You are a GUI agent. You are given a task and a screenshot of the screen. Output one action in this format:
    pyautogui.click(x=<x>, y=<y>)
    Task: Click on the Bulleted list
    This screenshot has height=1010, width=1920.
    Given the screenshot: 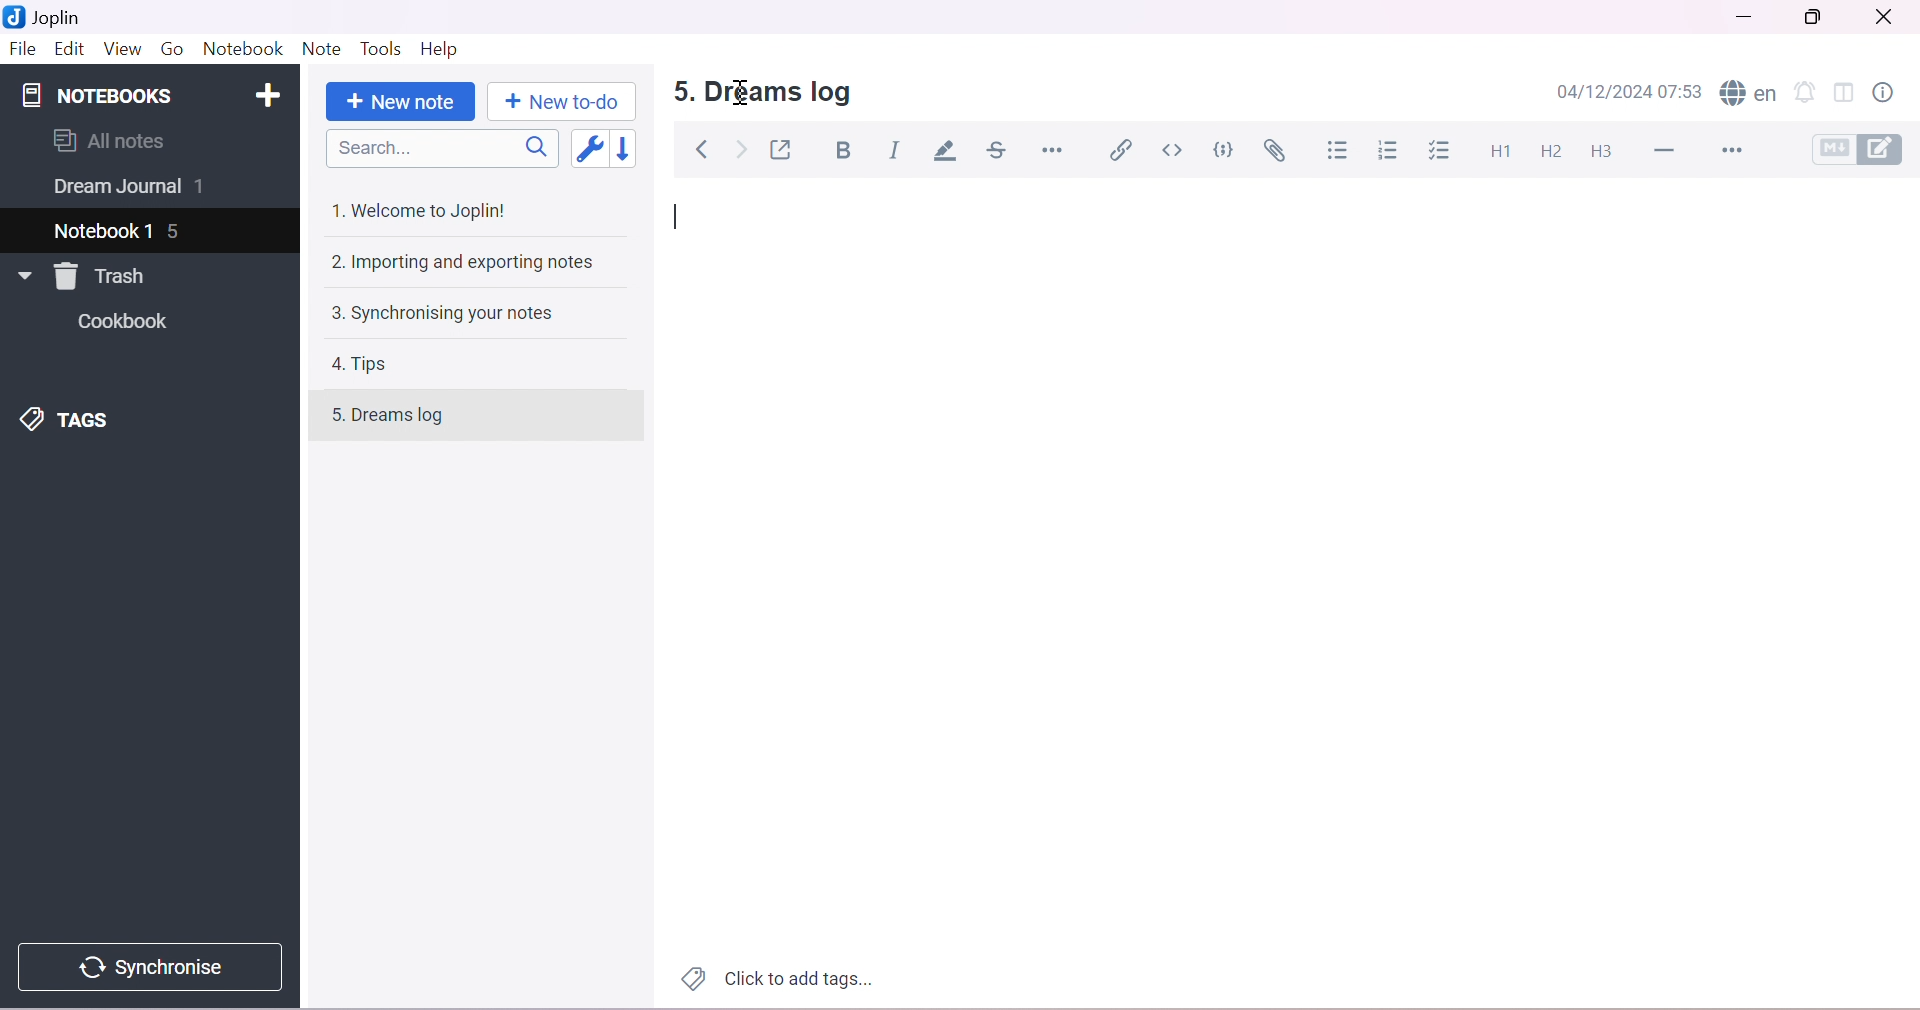 What is the action you would take?
    pyautogui.click(x=1340, y=151)
    